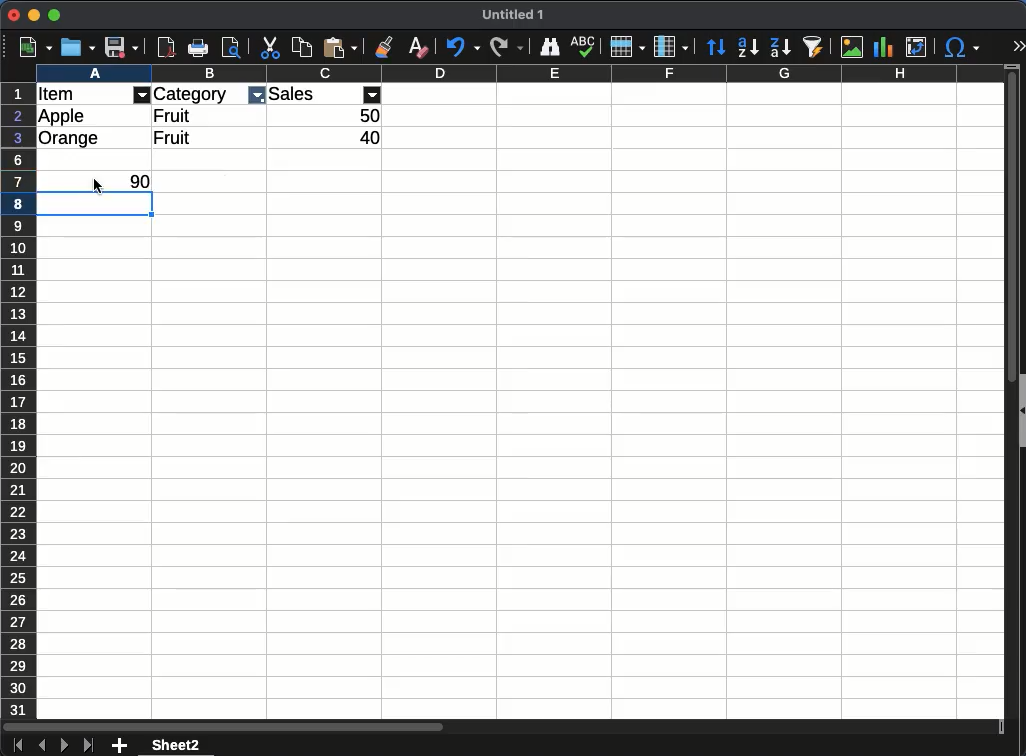 This screenshot has width=1026, height=756. Describe the element at coordinates (853, 46) in the screenshot. I see `image` at that location.